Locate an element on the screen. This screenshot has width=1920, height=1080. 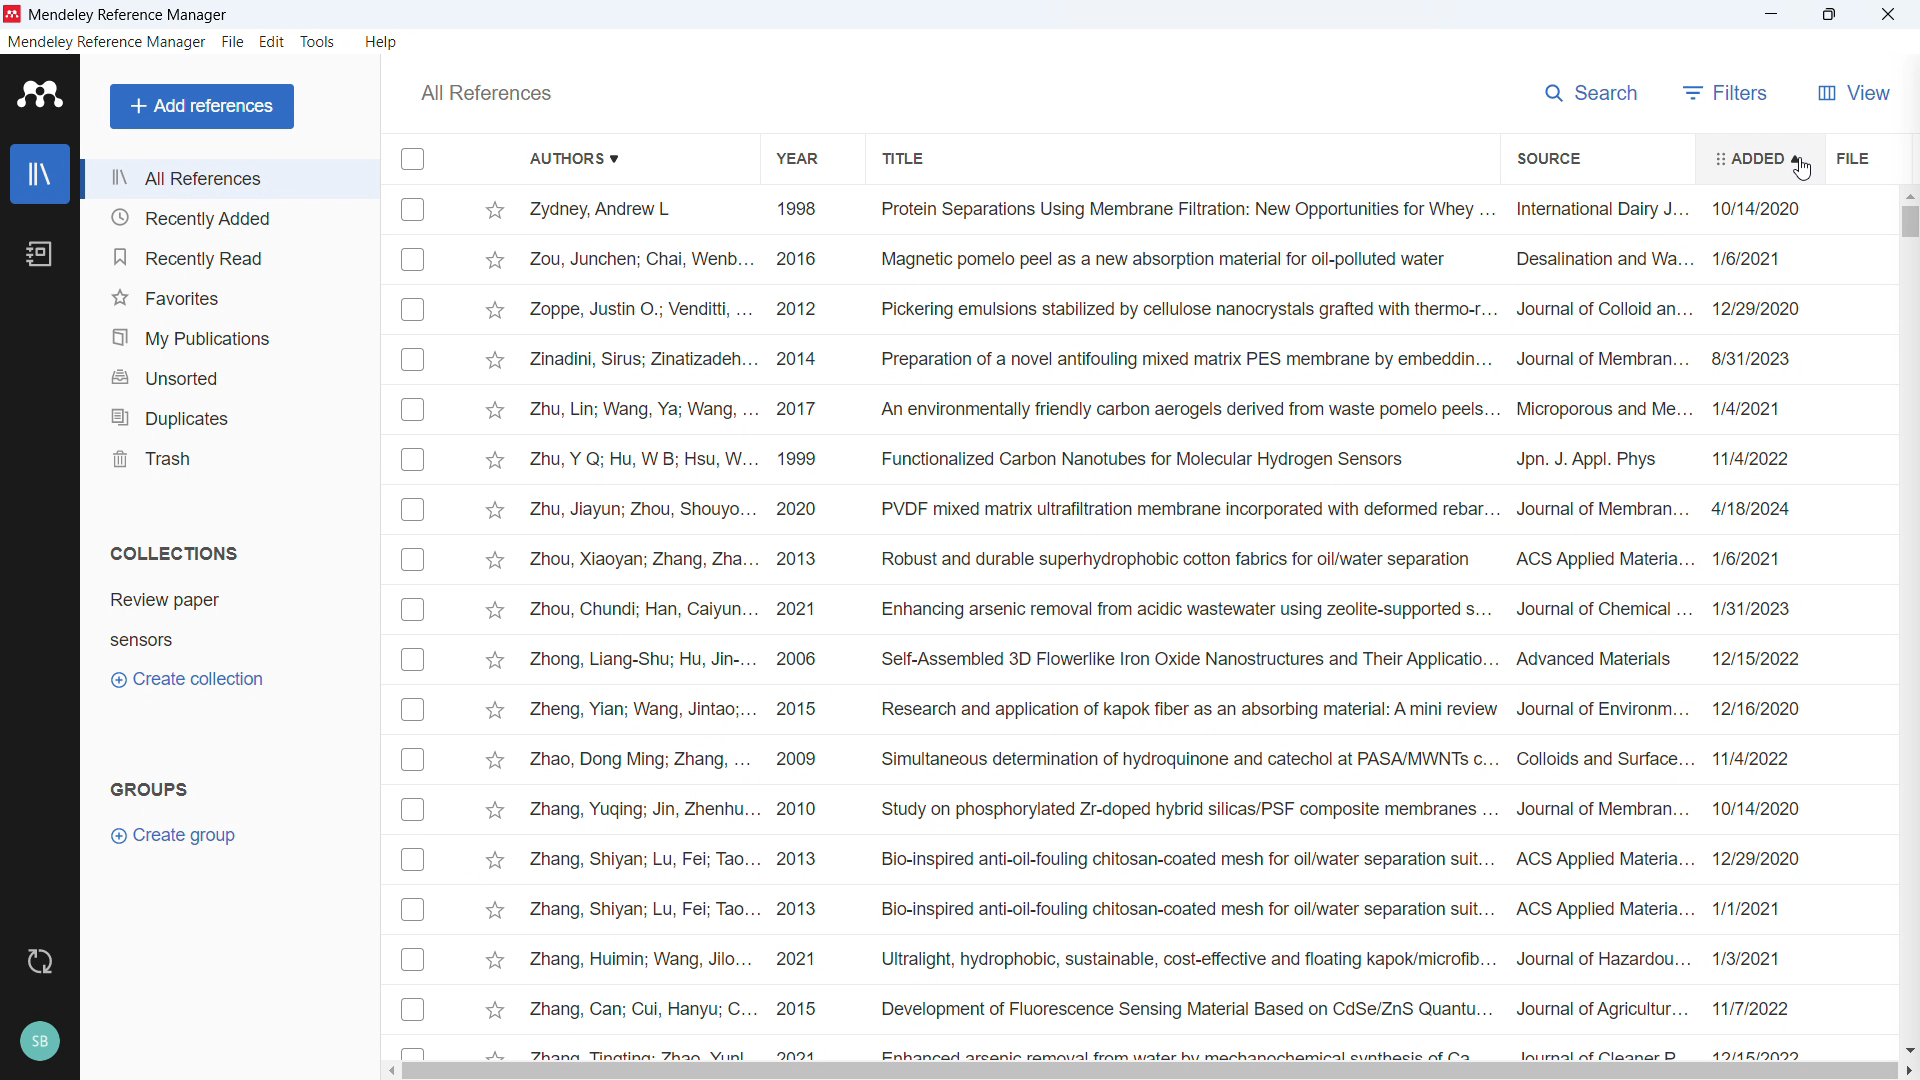
Recently read  is located at coordinates (229, 255).